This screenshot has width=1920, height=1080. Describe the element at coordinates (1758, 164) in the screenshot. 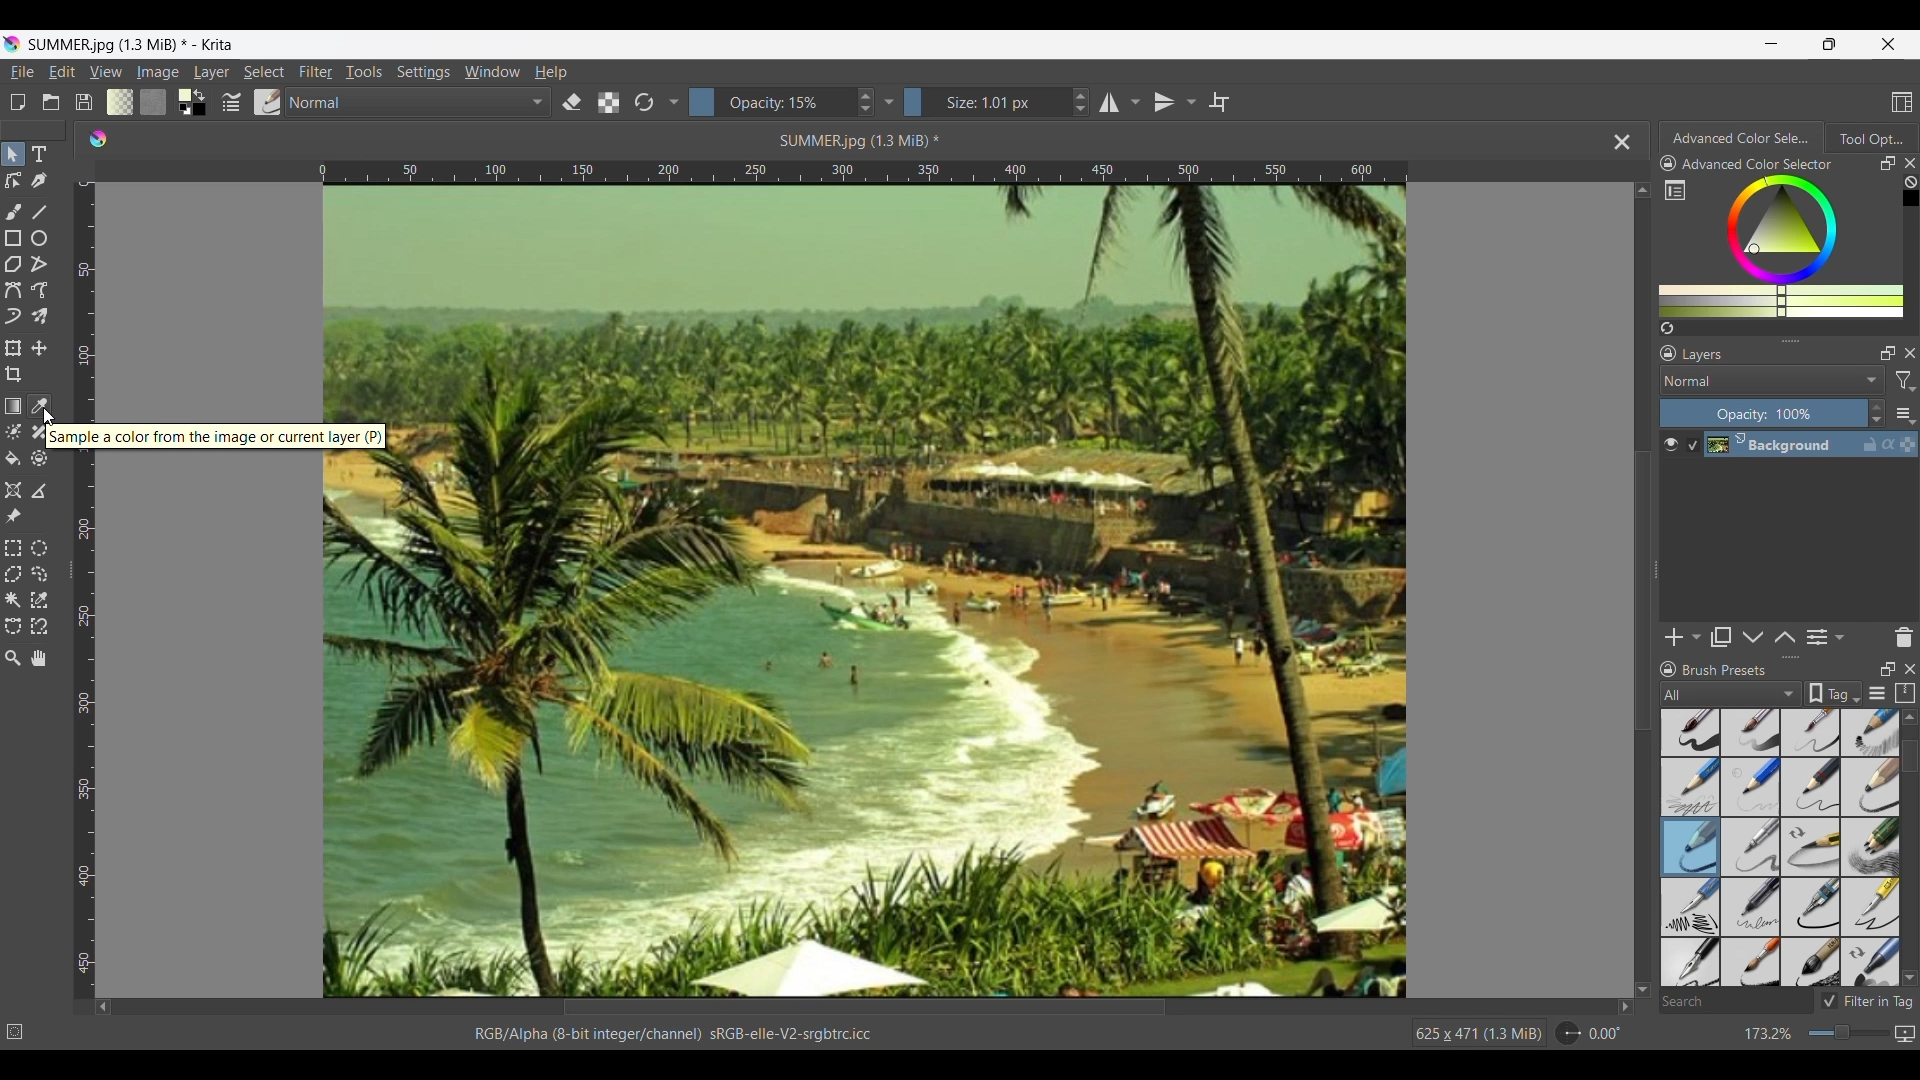

I see `Advanced Color Selector` at that location.